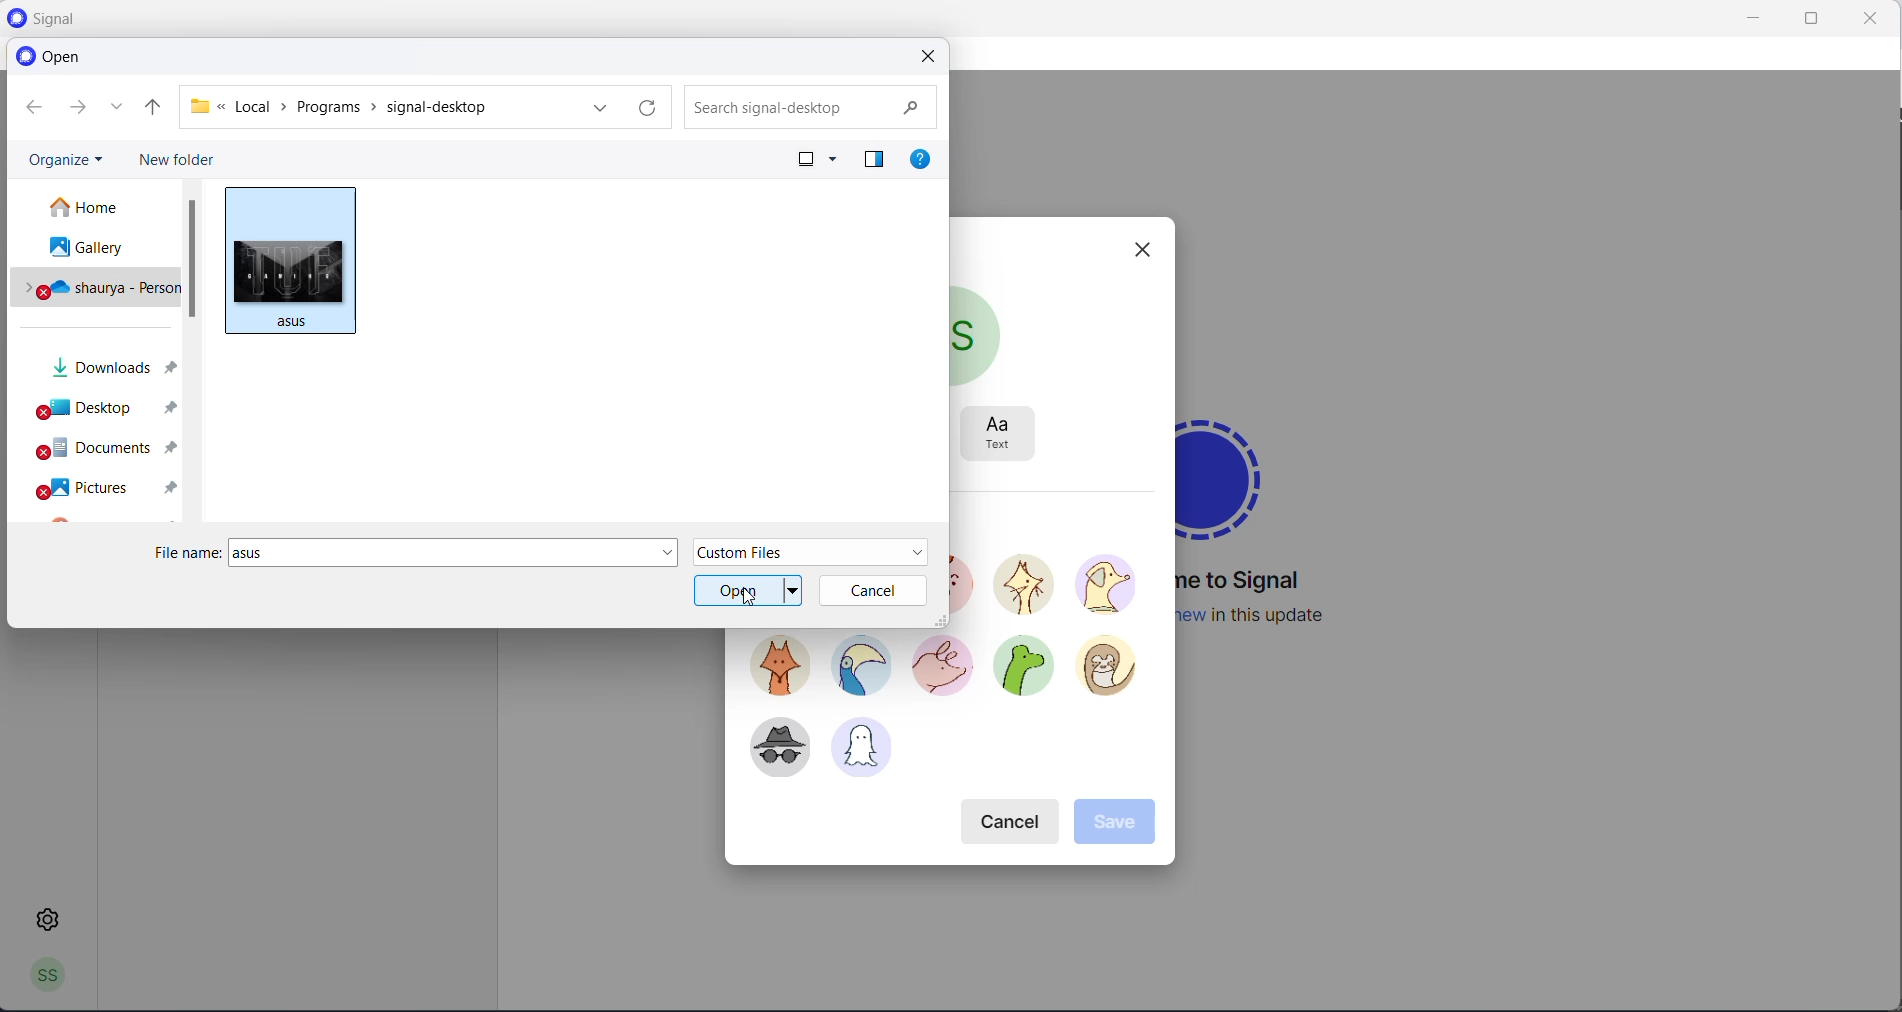 The width and height of the screenshot is (1902, 1012). What do you see at coordinates (922, 159) in the screenshot?
I see `get help` at bounding box center [922, 159].